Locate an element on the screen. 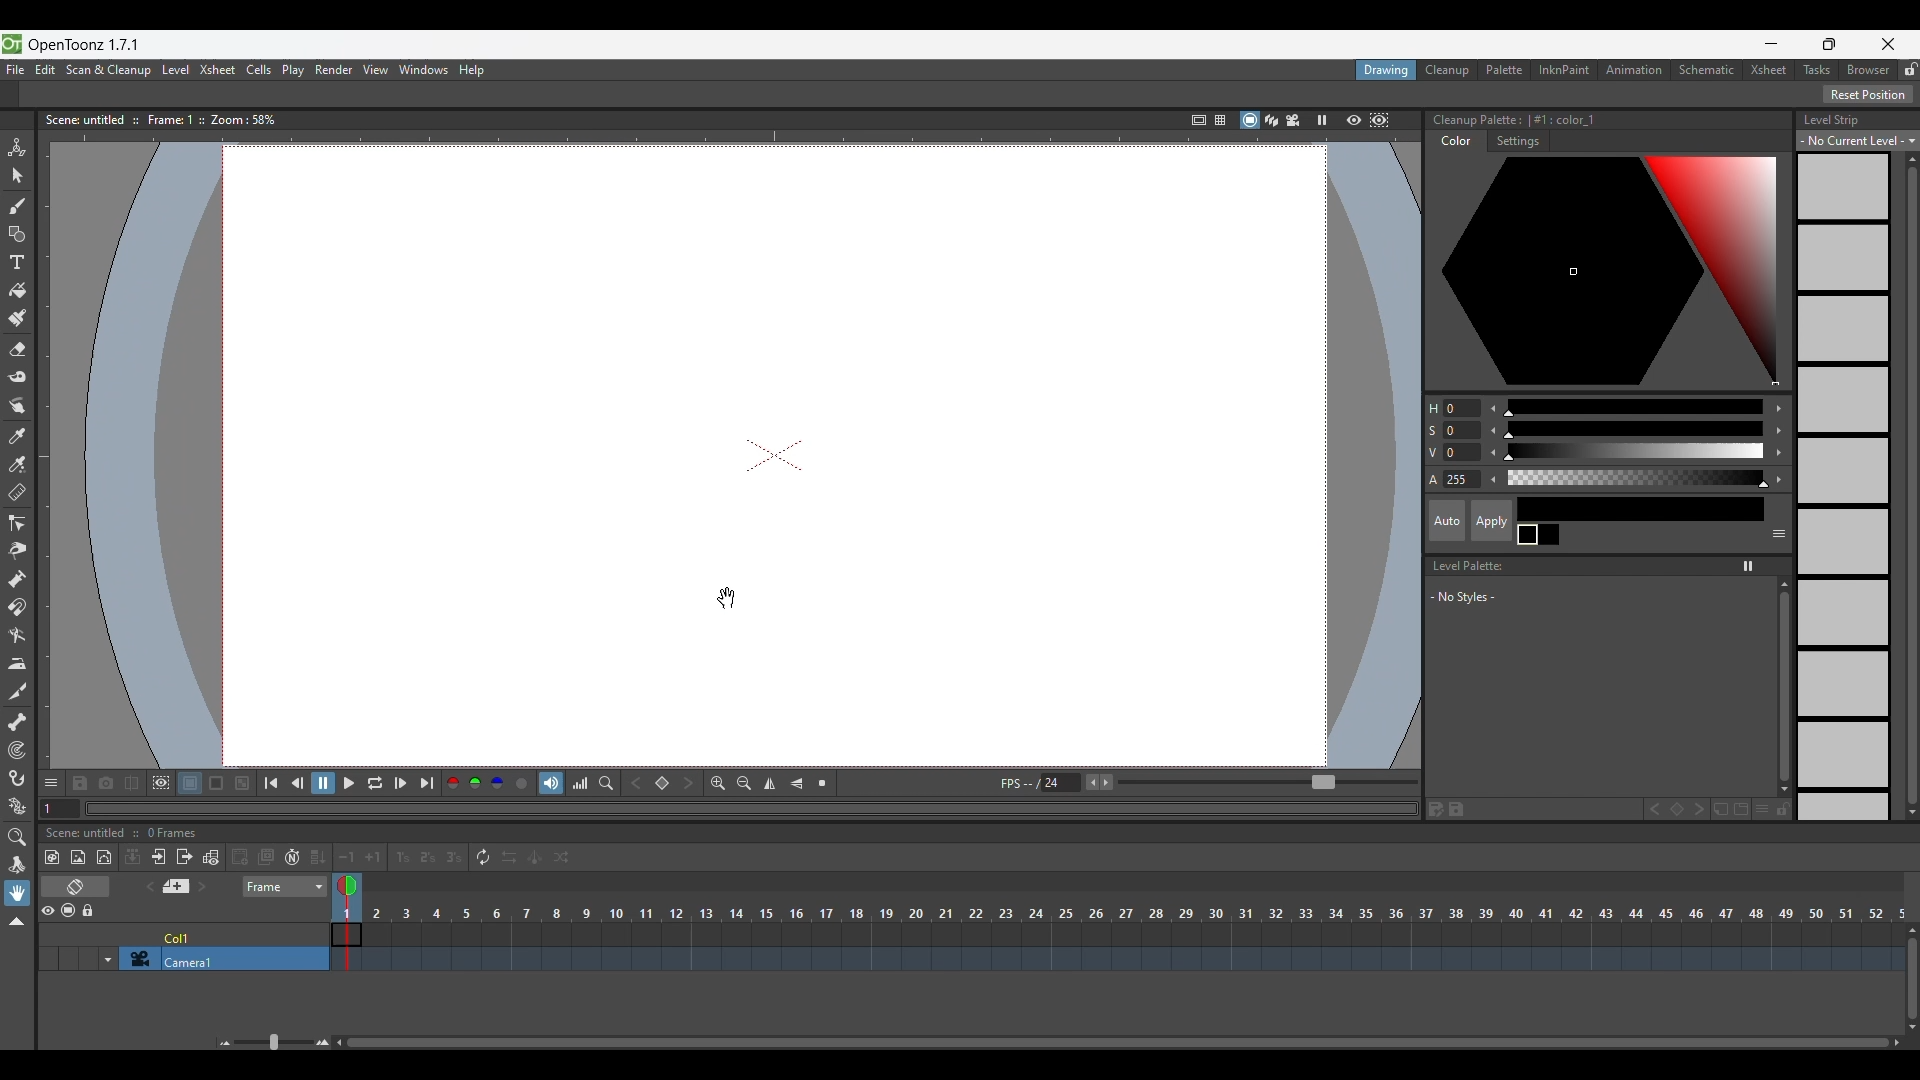  Loop is located at coordinates (375, 782).